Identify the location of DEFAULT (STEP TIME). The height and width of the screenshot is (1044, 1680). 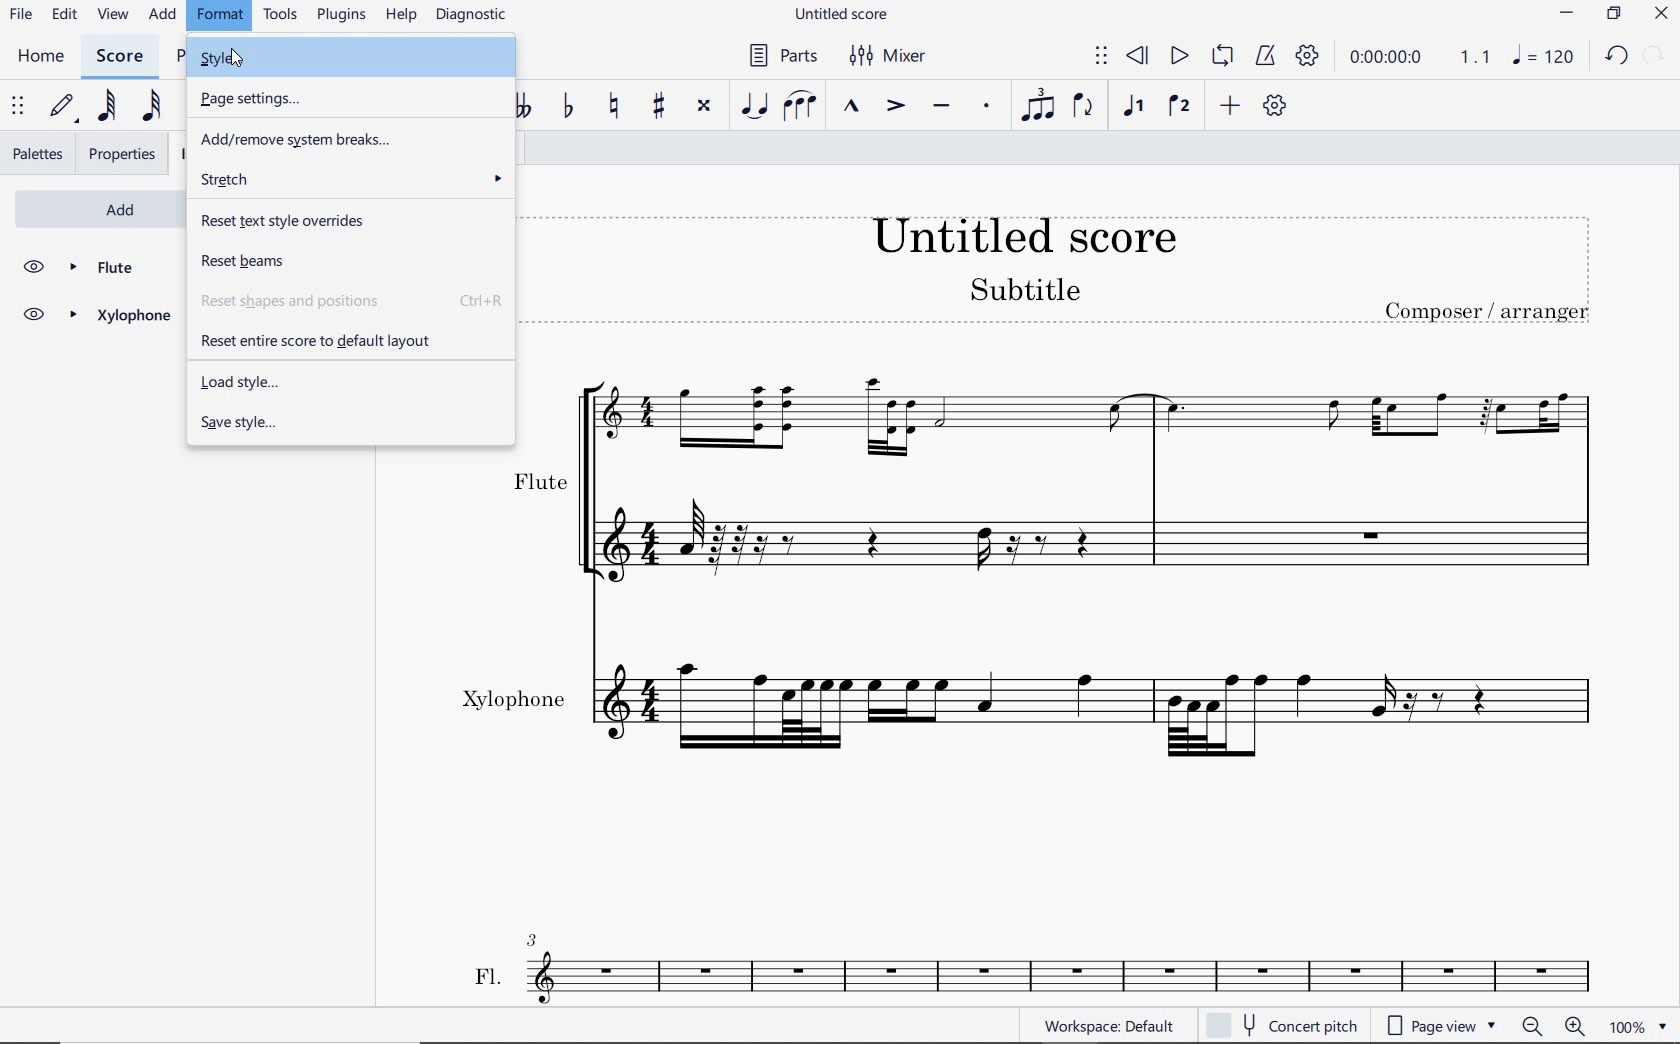
(63, 109).